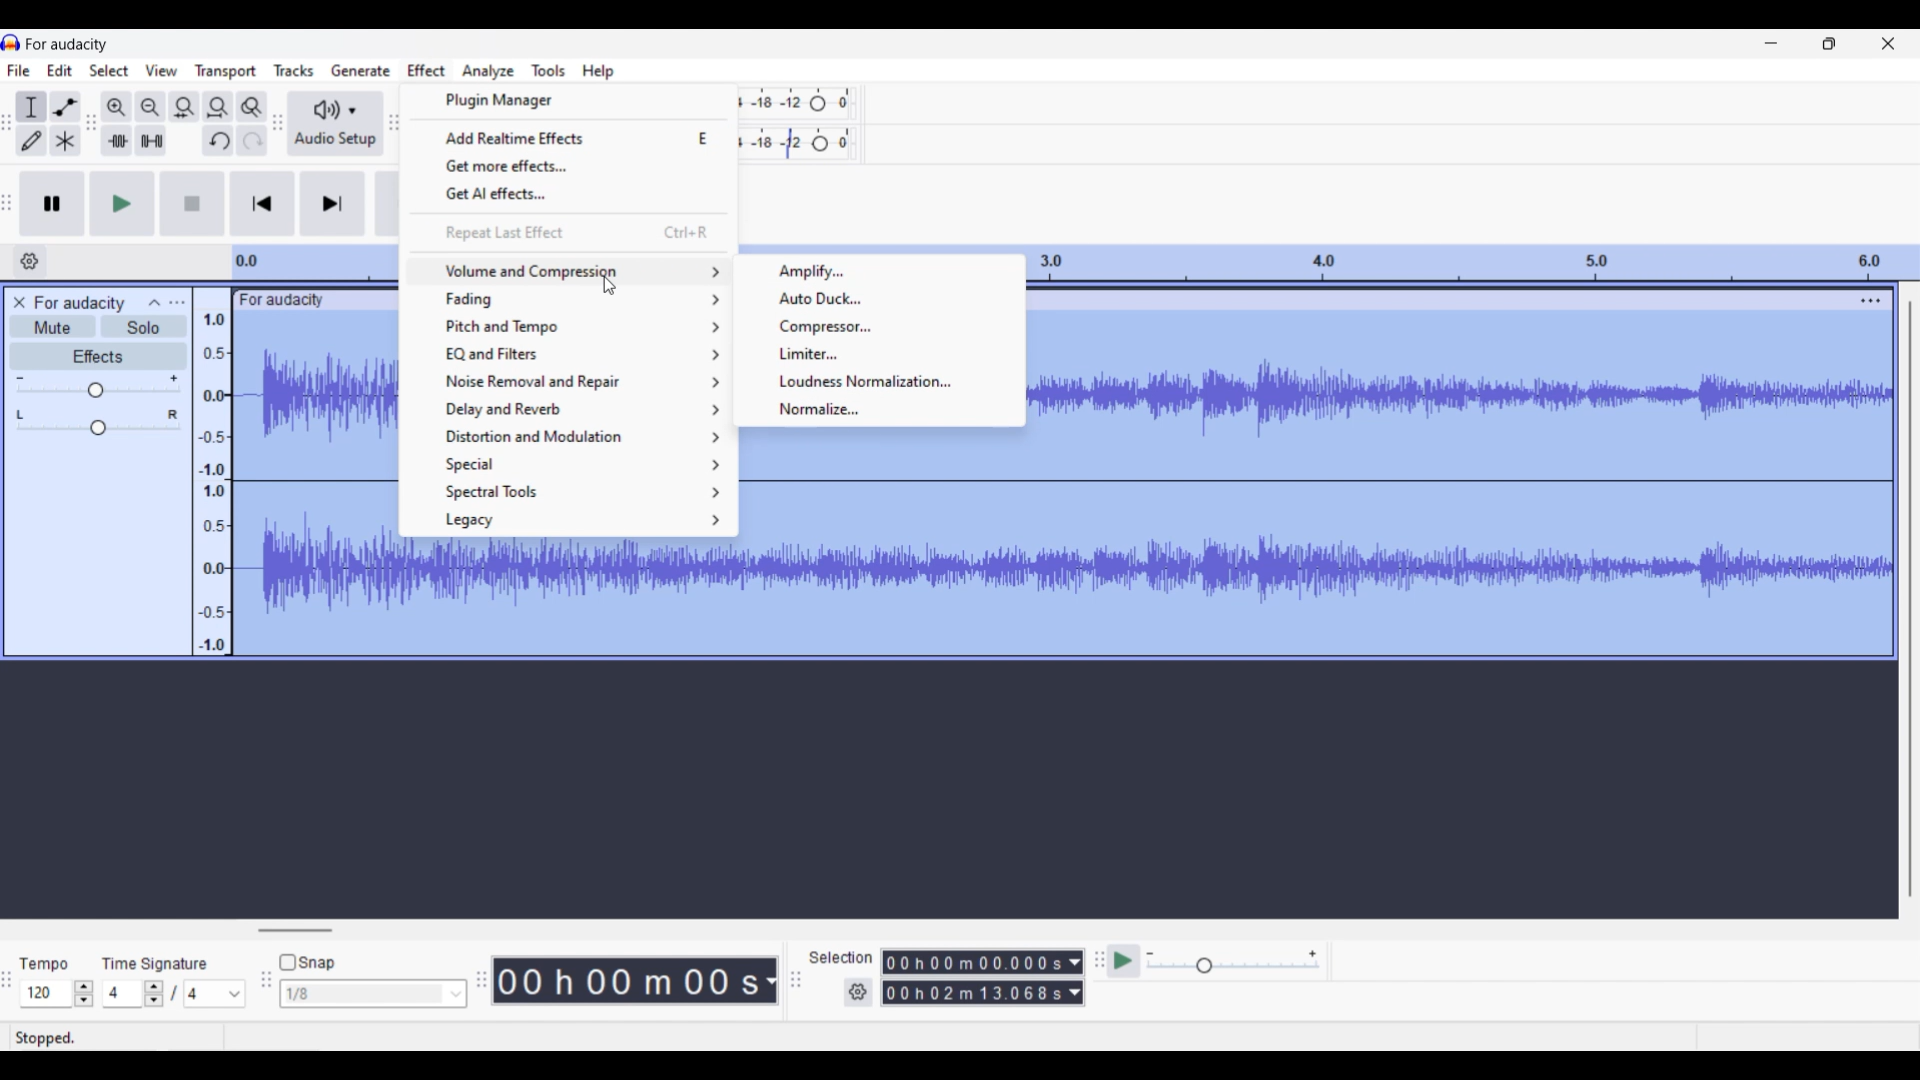 Image resolution: width=1920 pixels, height=1080 pixels. I want to click on Zoom toggle, so click(251, 106).